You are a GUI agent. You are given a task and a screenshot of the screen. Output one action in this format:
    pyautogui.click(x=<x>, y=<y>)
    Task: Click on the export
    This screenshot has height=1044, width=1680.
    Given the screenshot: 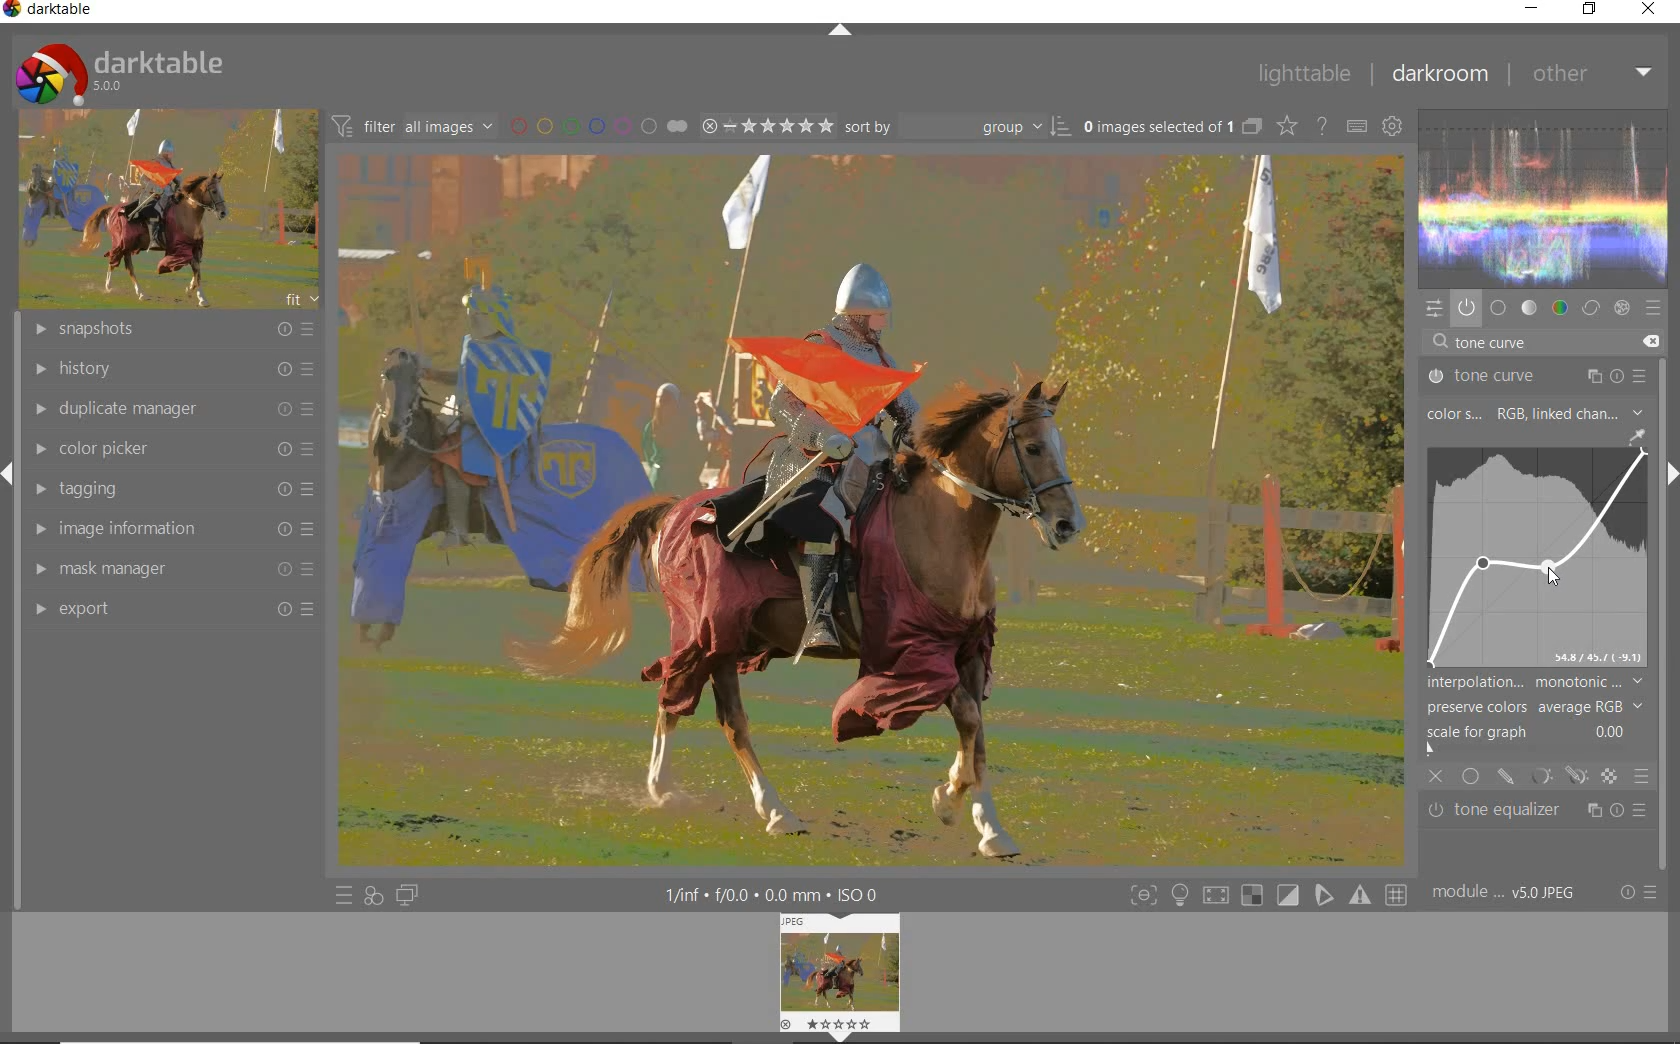 What is the action you would take?
    pyautogui.click(x=169, y=609)
    